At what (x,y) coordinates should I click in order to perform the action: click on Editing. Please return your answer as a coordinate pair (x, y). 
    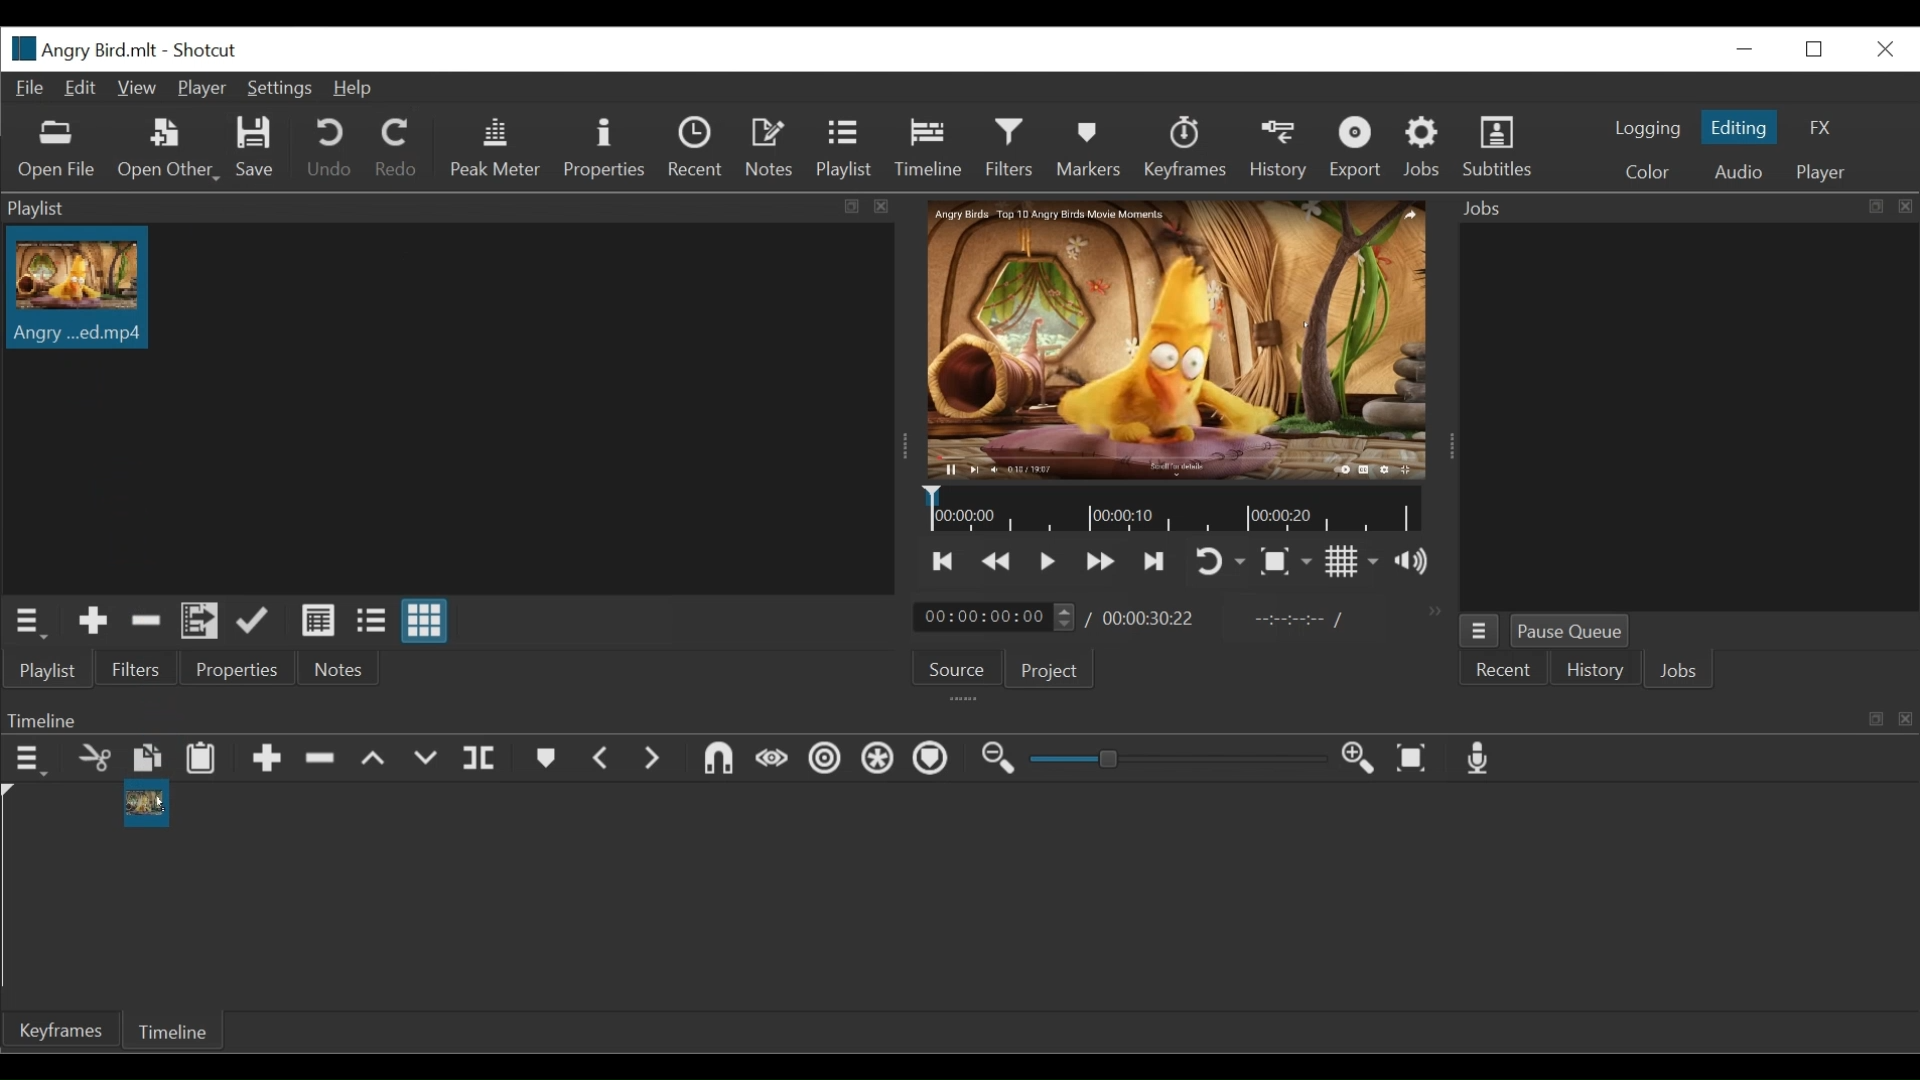
    Looking at the image, I should click on (1741, 128).